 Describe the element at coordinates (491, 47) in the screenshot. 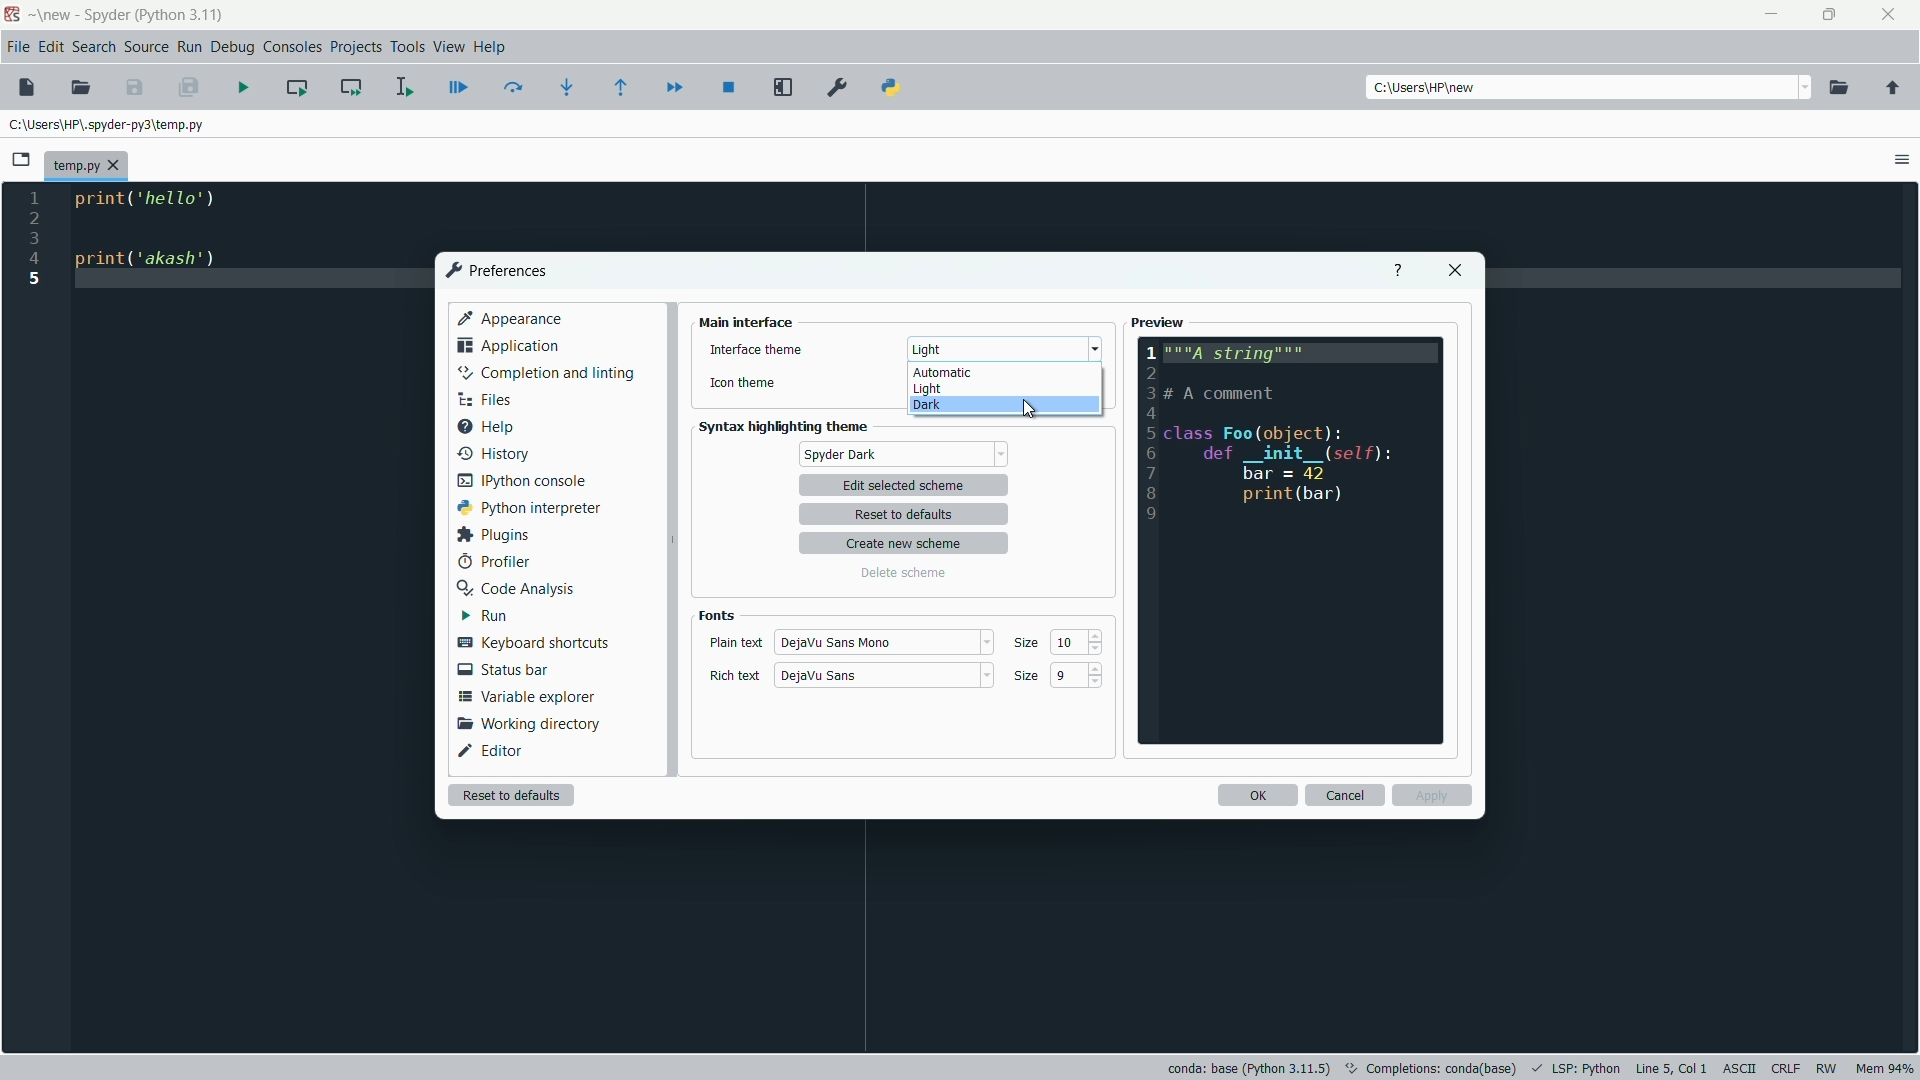

I see `help menu` at that location.